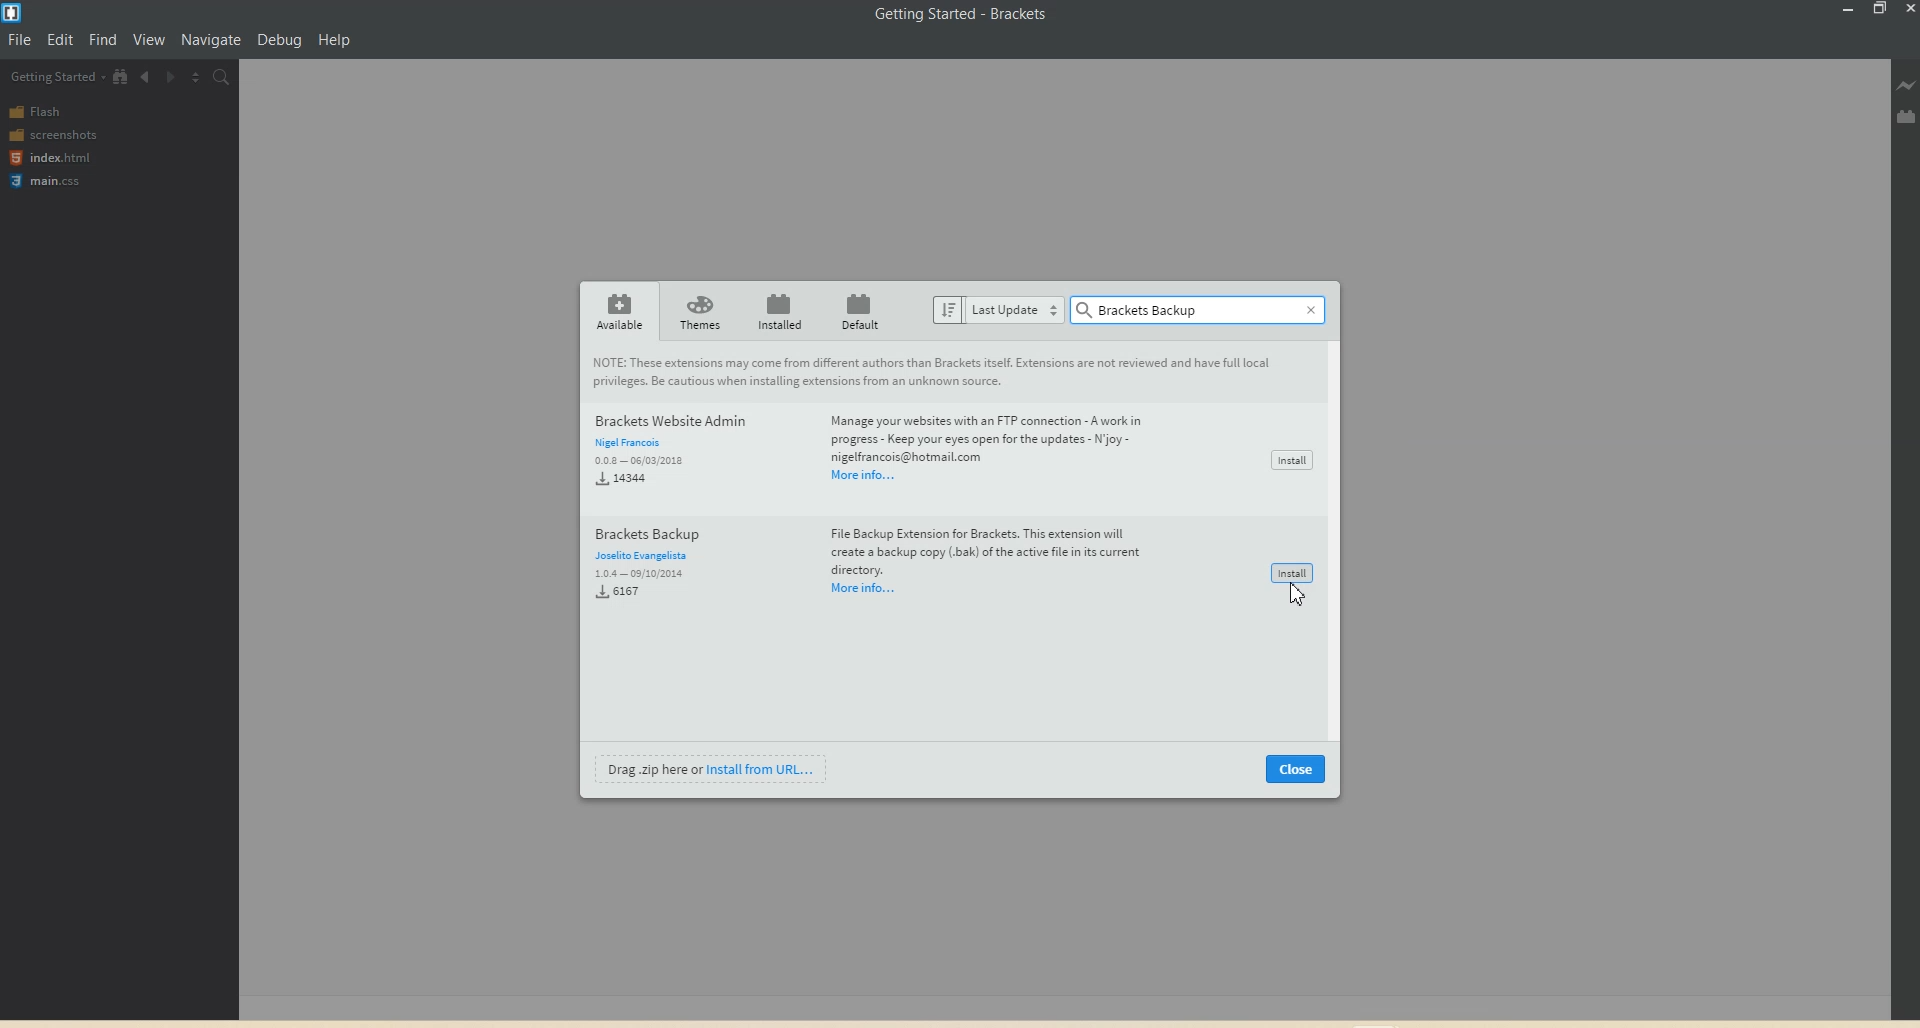 Image resolution: width=1920 pixels, height=1028 pixels. I want to click on Drag .zip here, so click(653, 770).